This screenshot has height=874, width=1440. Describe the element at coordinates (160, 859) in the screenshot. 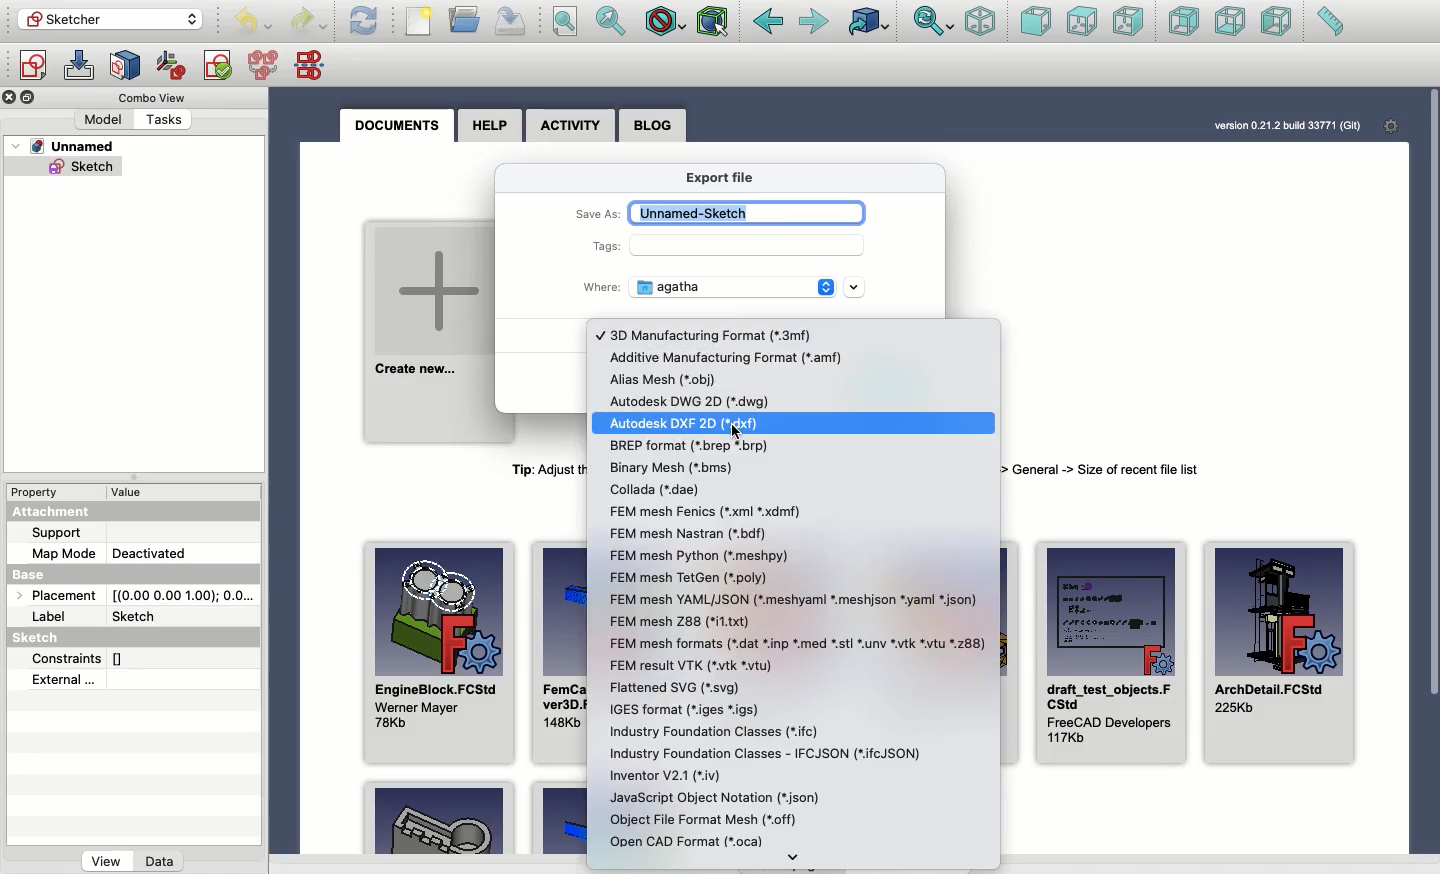

I see `Data` at that location.